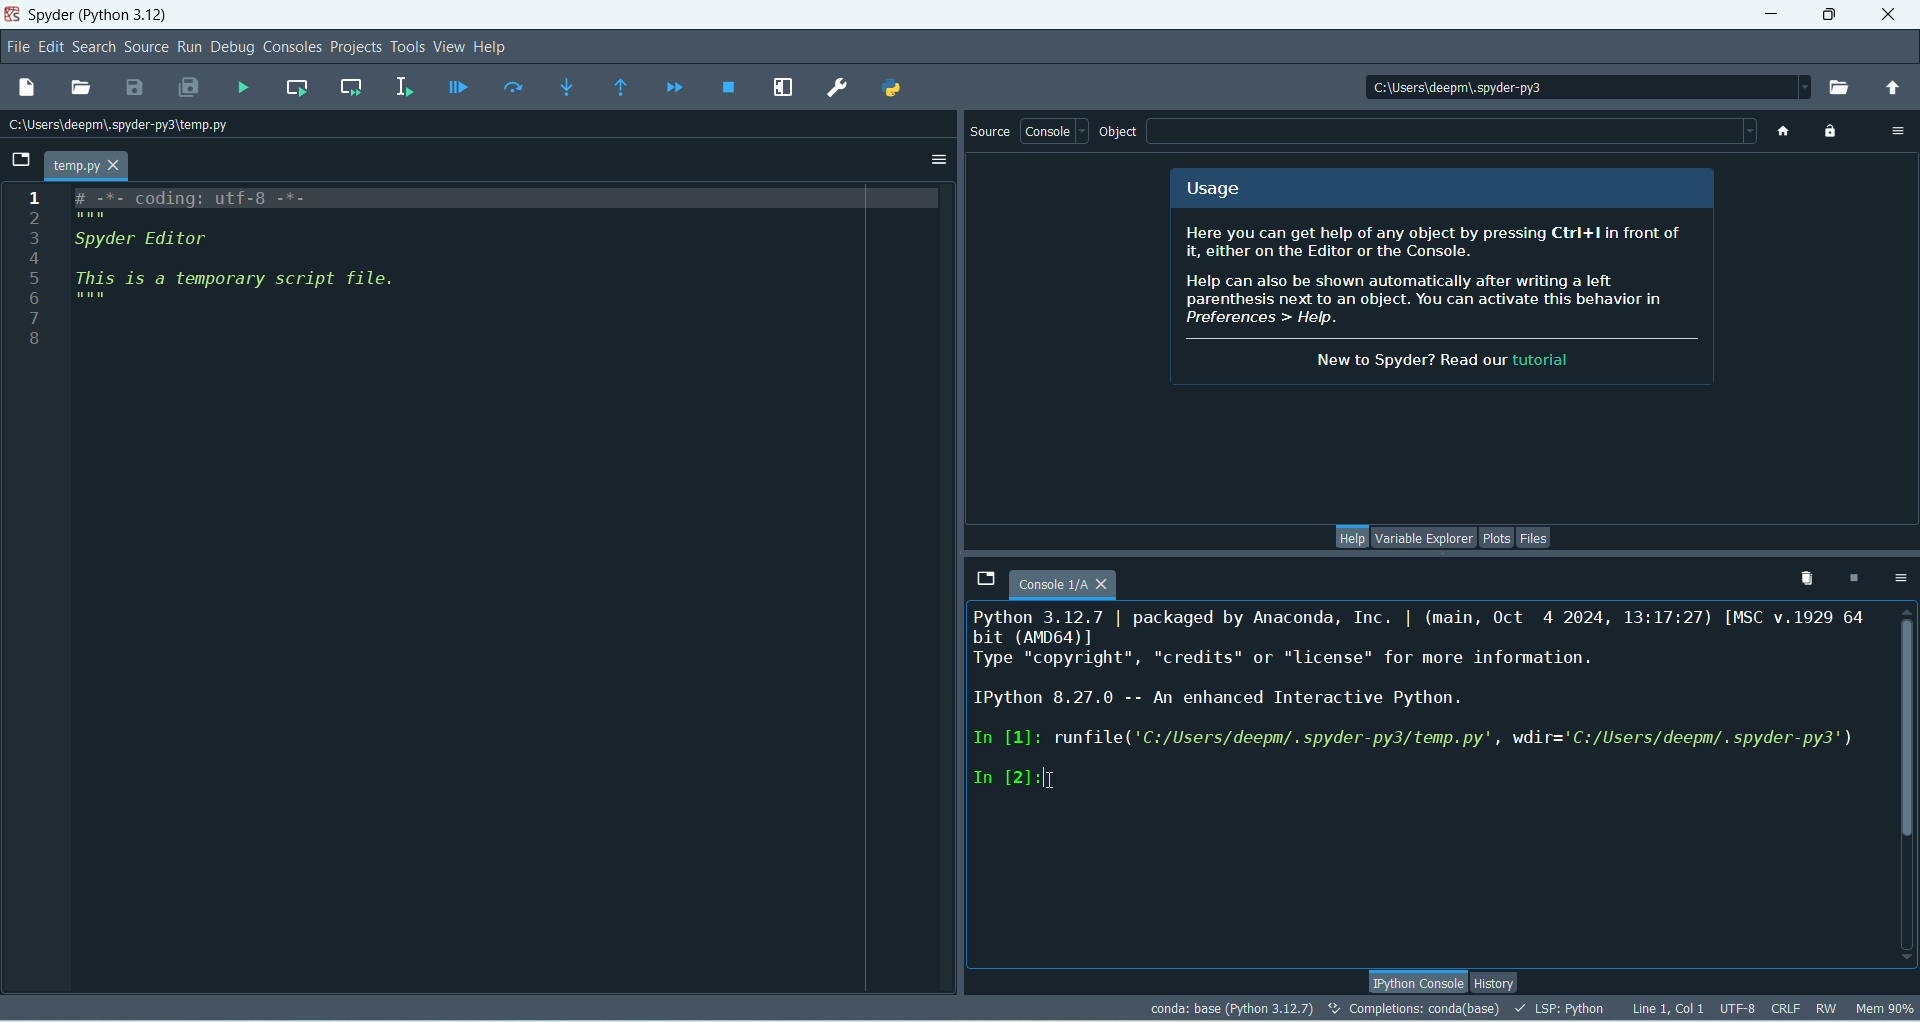 The image size is (1920, 1022). Describe the element at coordinates (1214, 192) in the screenshot. I see `usage` at that location.